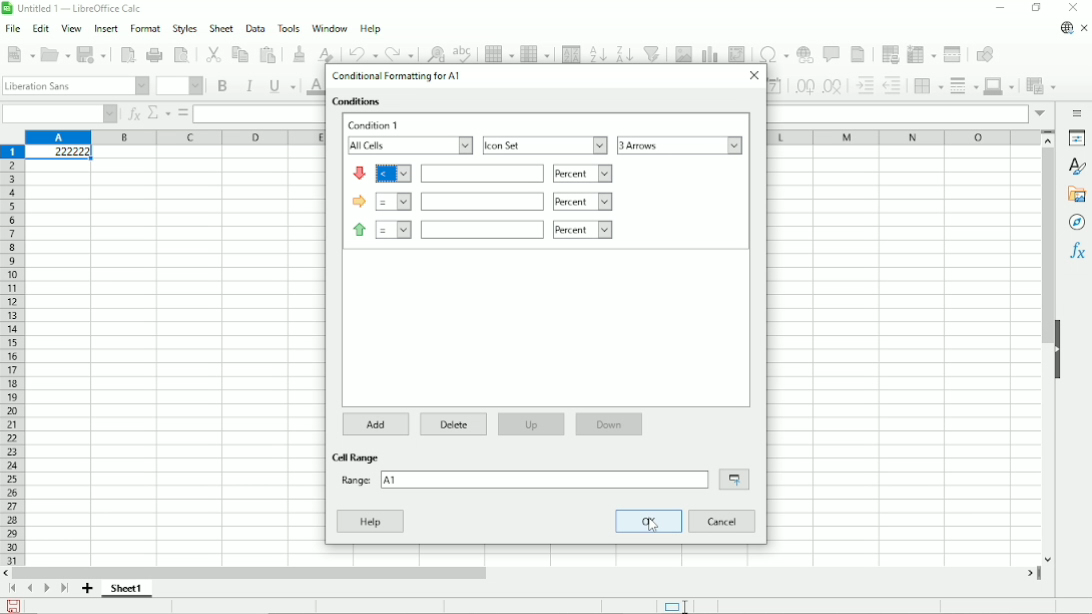 The height and width of the screenshot is (614, 1092). What do you see at coordinates (723, 522) in the screenshot?
I see `Cancel` at bounding box center [723, 522].